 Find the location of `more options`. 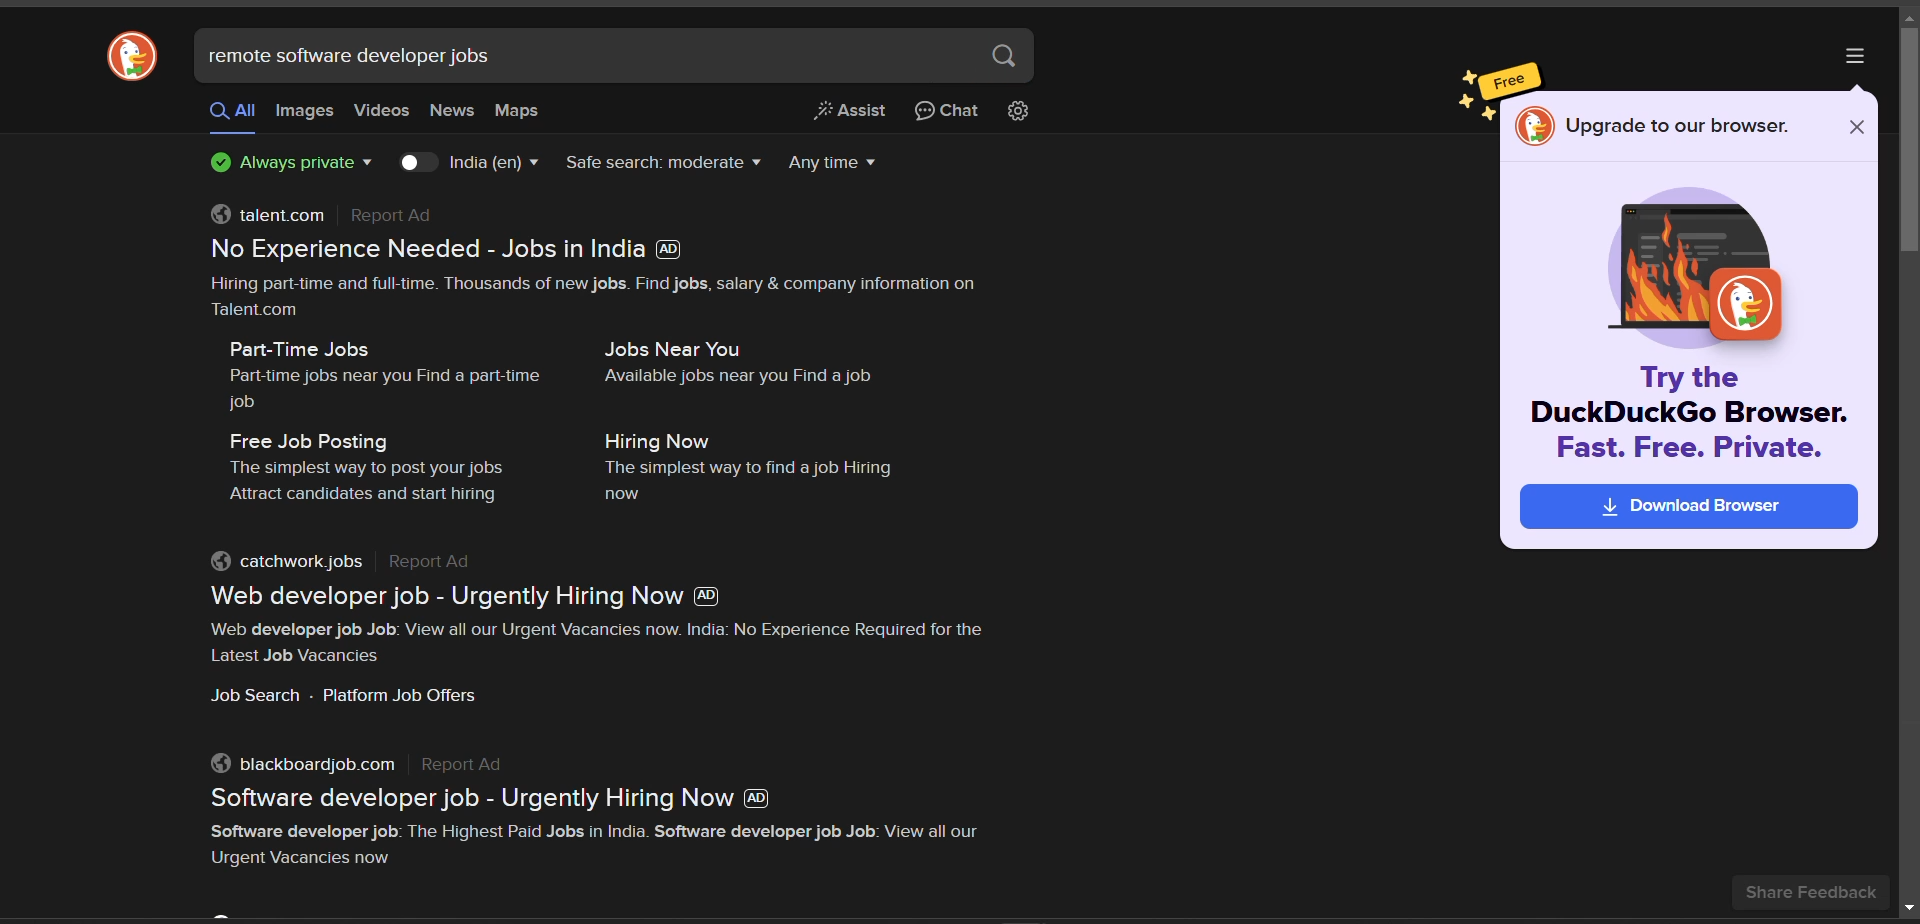

more options is located at coordinates (1852, 54).